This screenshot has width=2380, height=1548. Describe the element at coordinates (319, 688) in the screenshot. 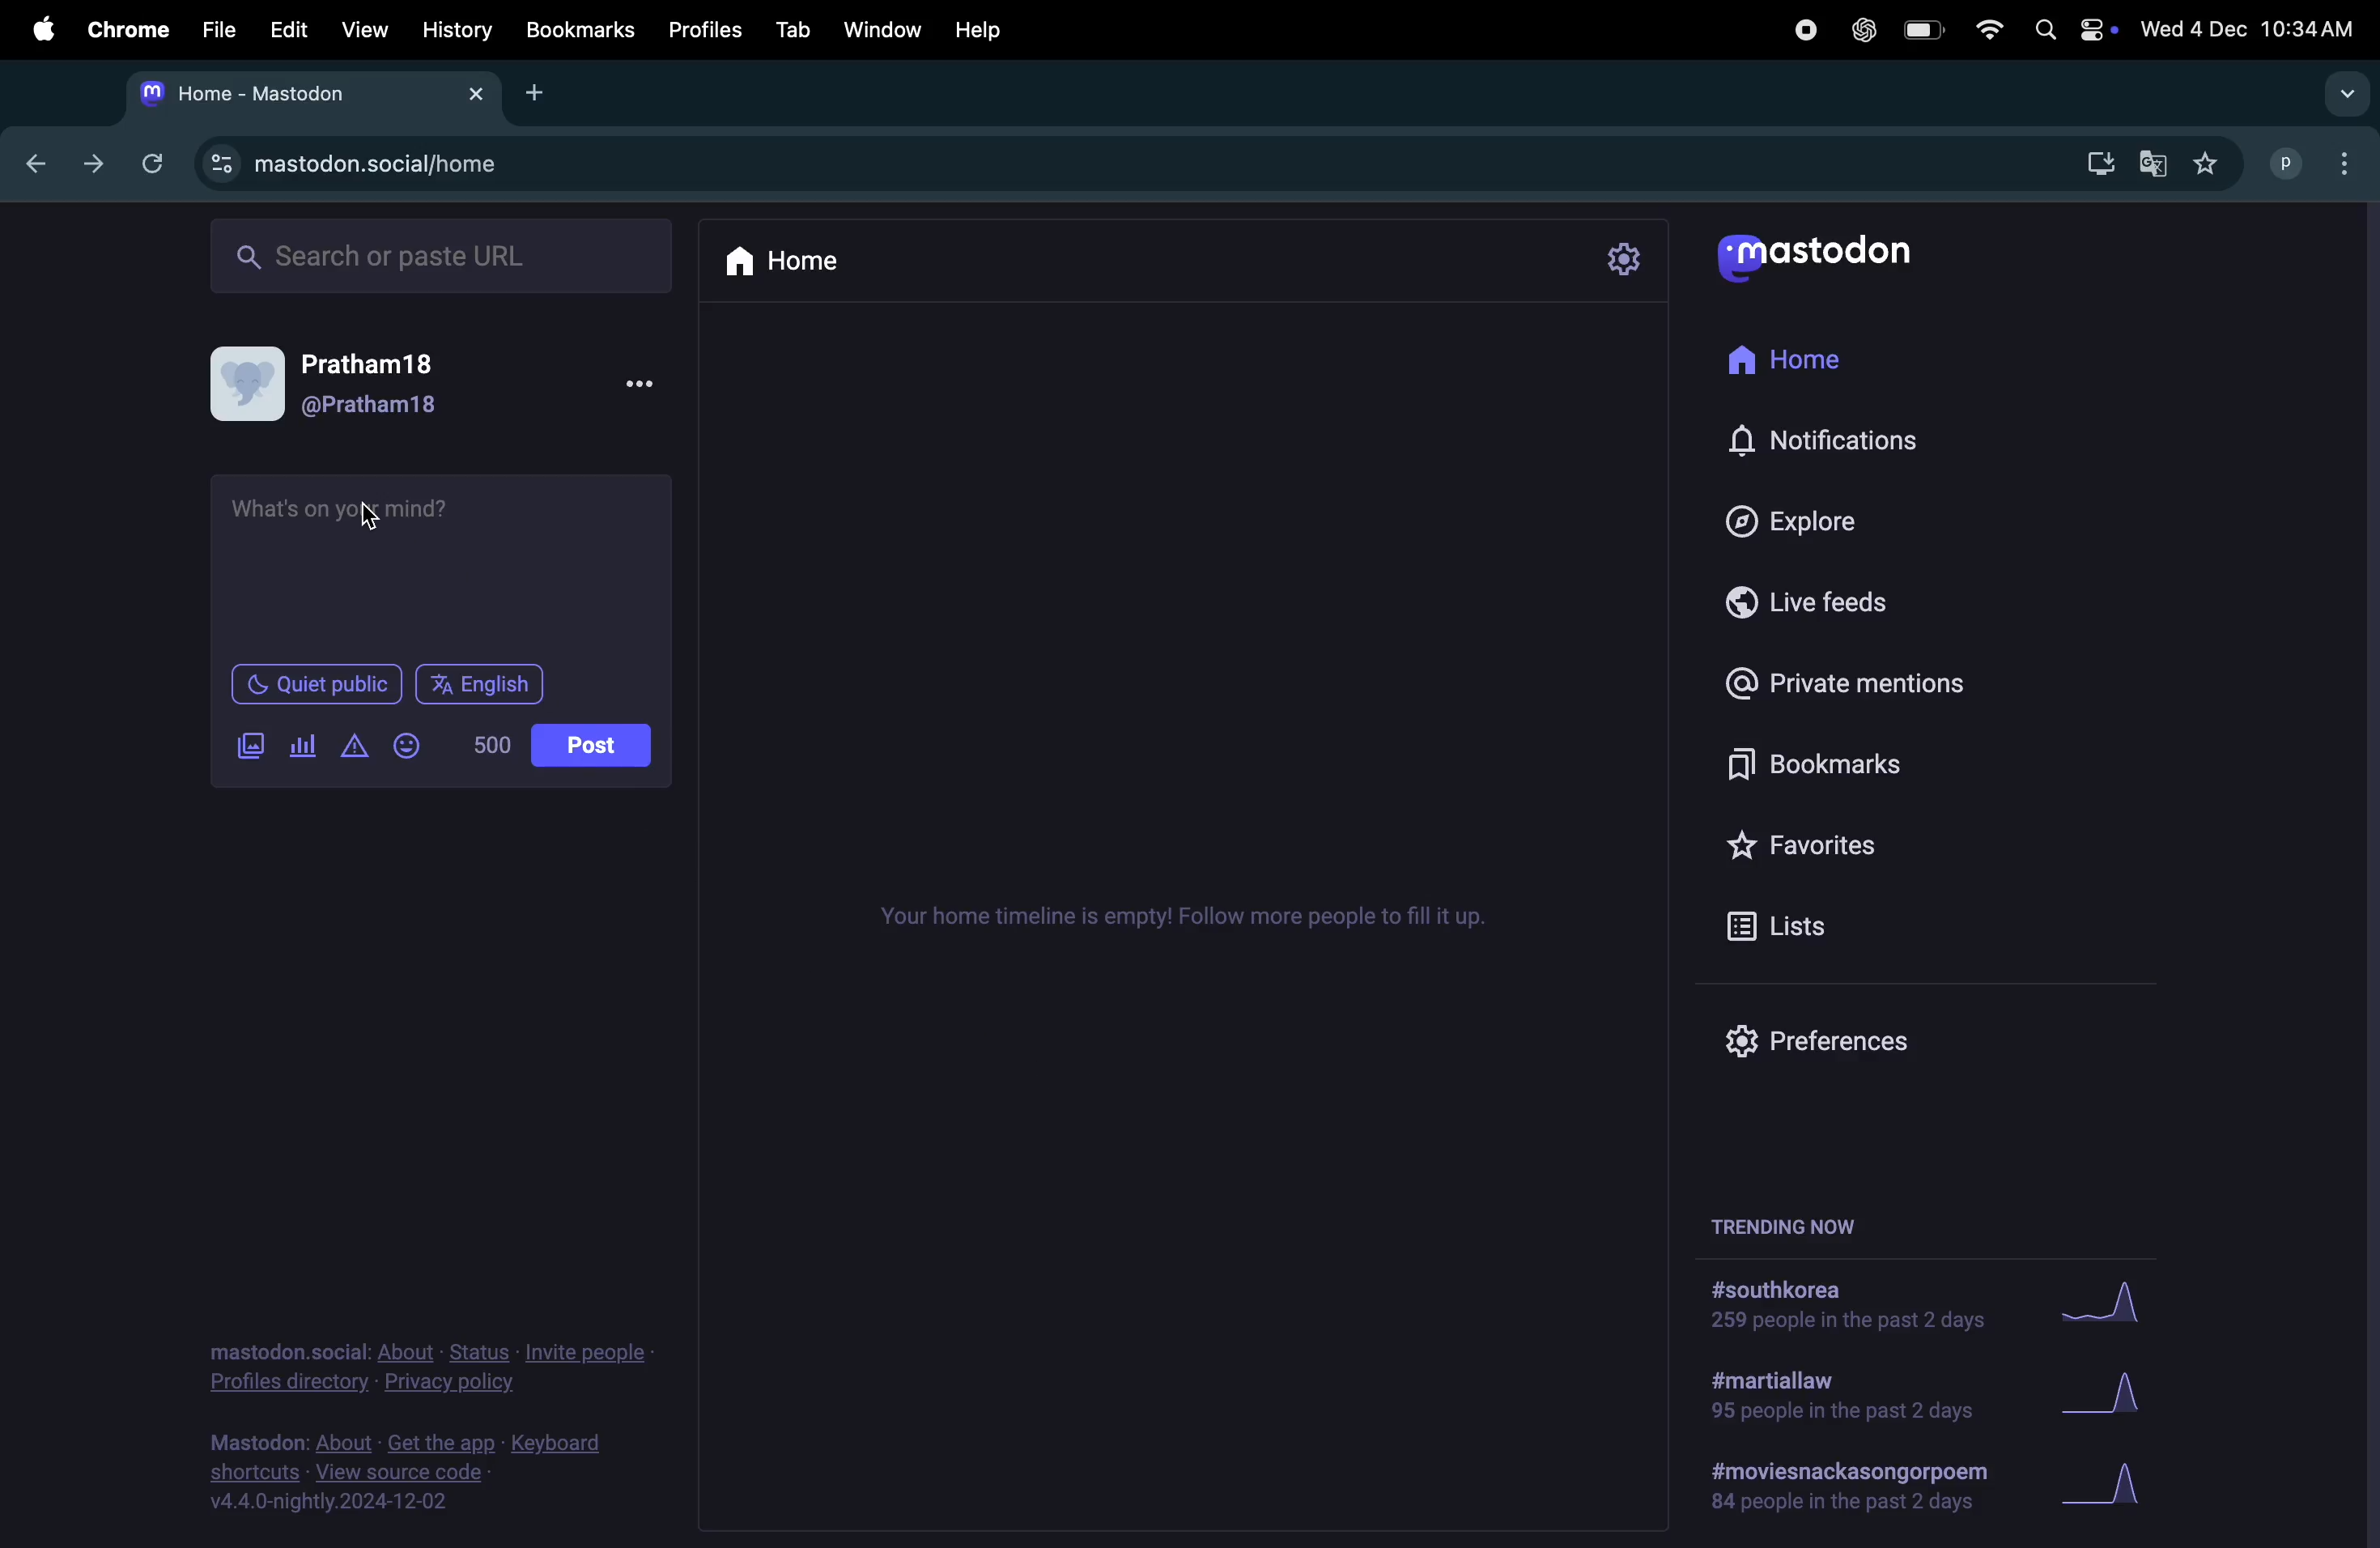

I see `Quiet public` at that location.